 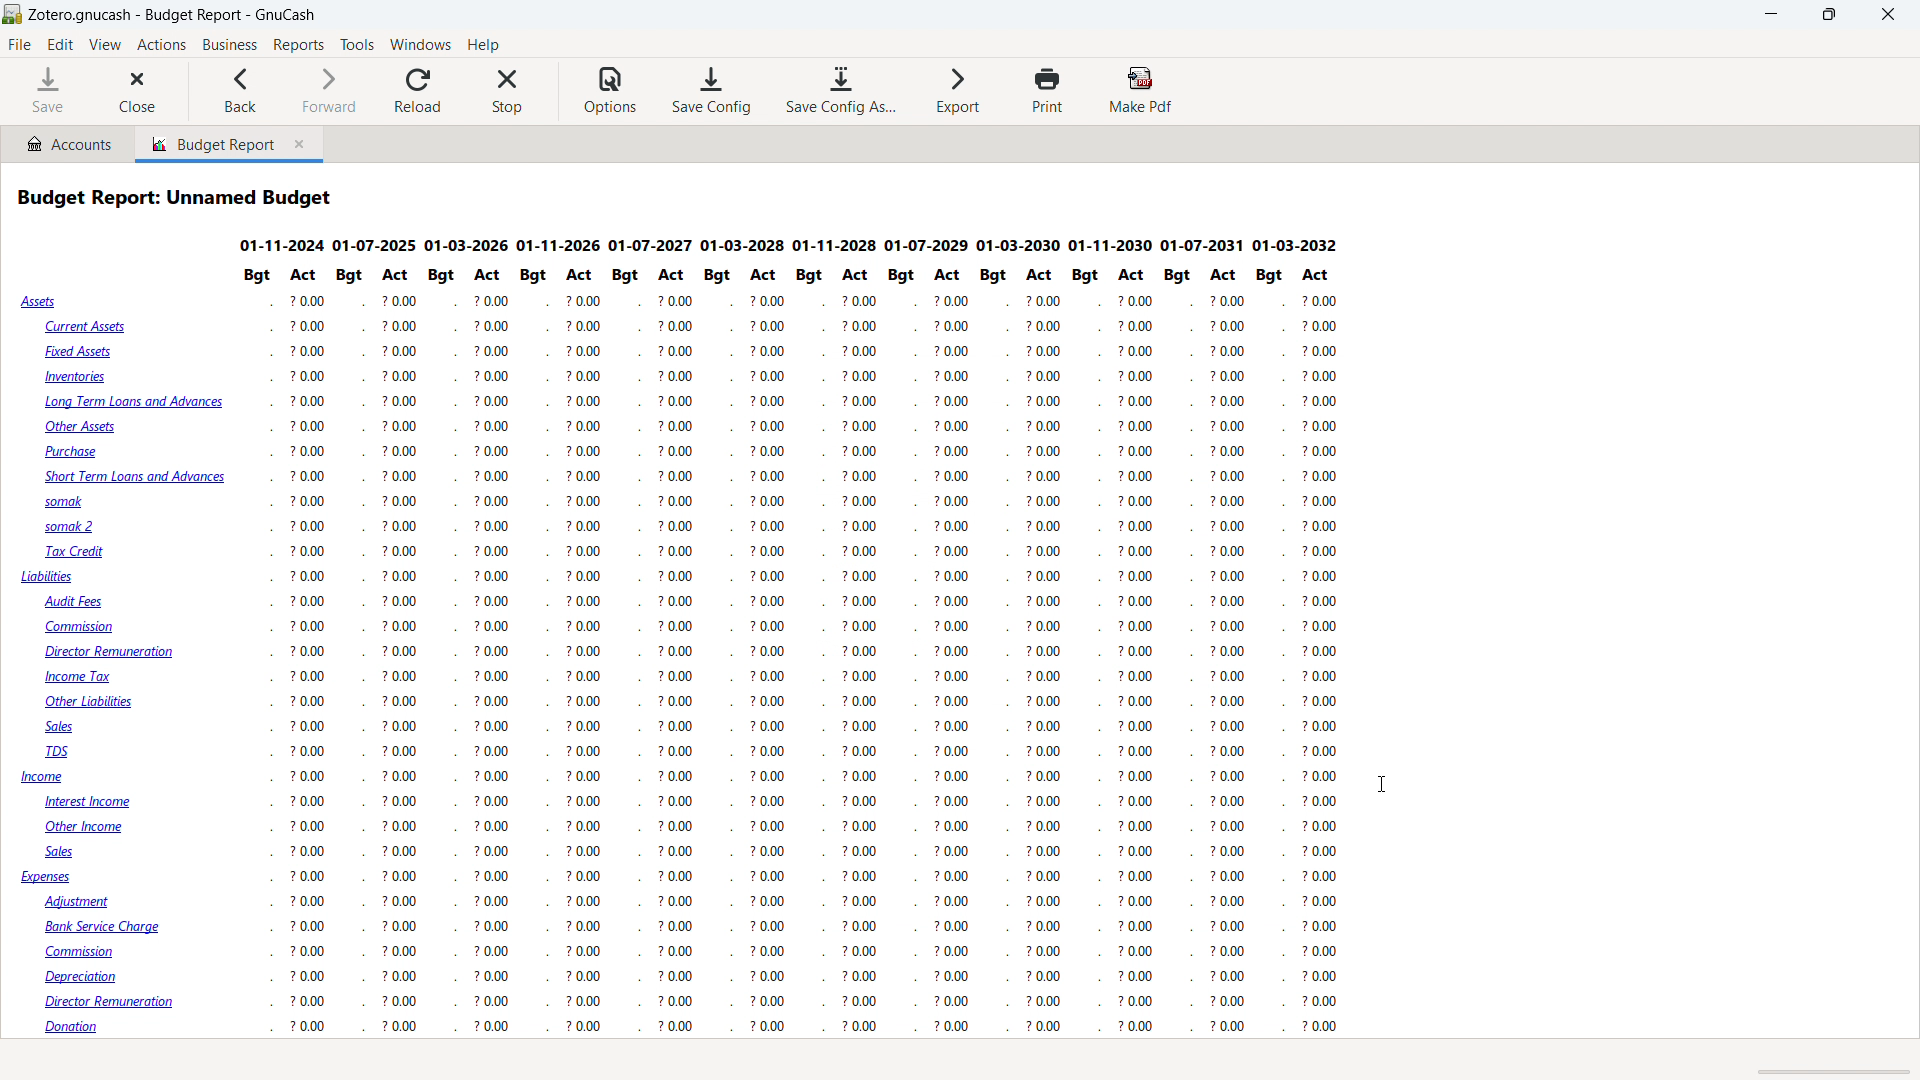 What do you see at coordinates (93, 953) in the screenshot?
I see `Commission` at bounding box center [93, 953].